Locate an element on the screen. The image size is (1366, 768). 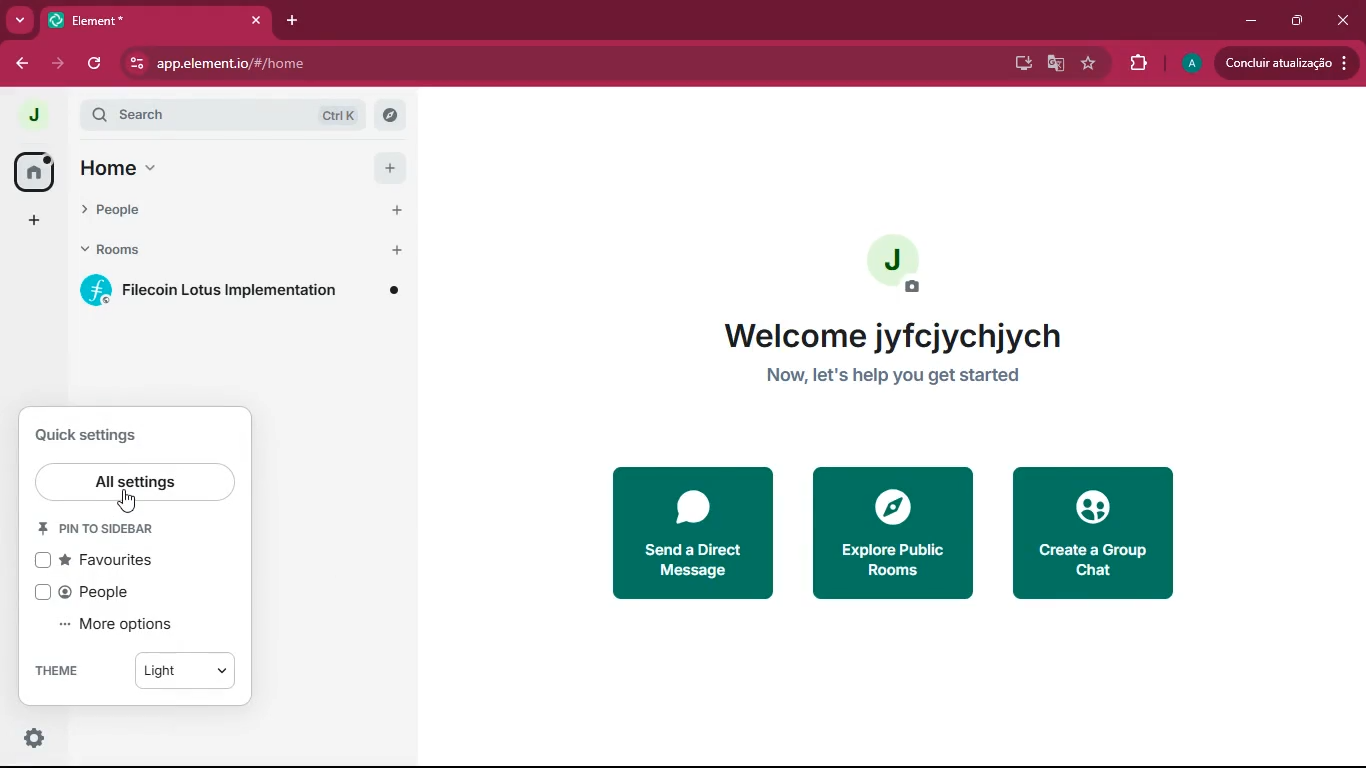
more options is located at coordinates (130, 623).